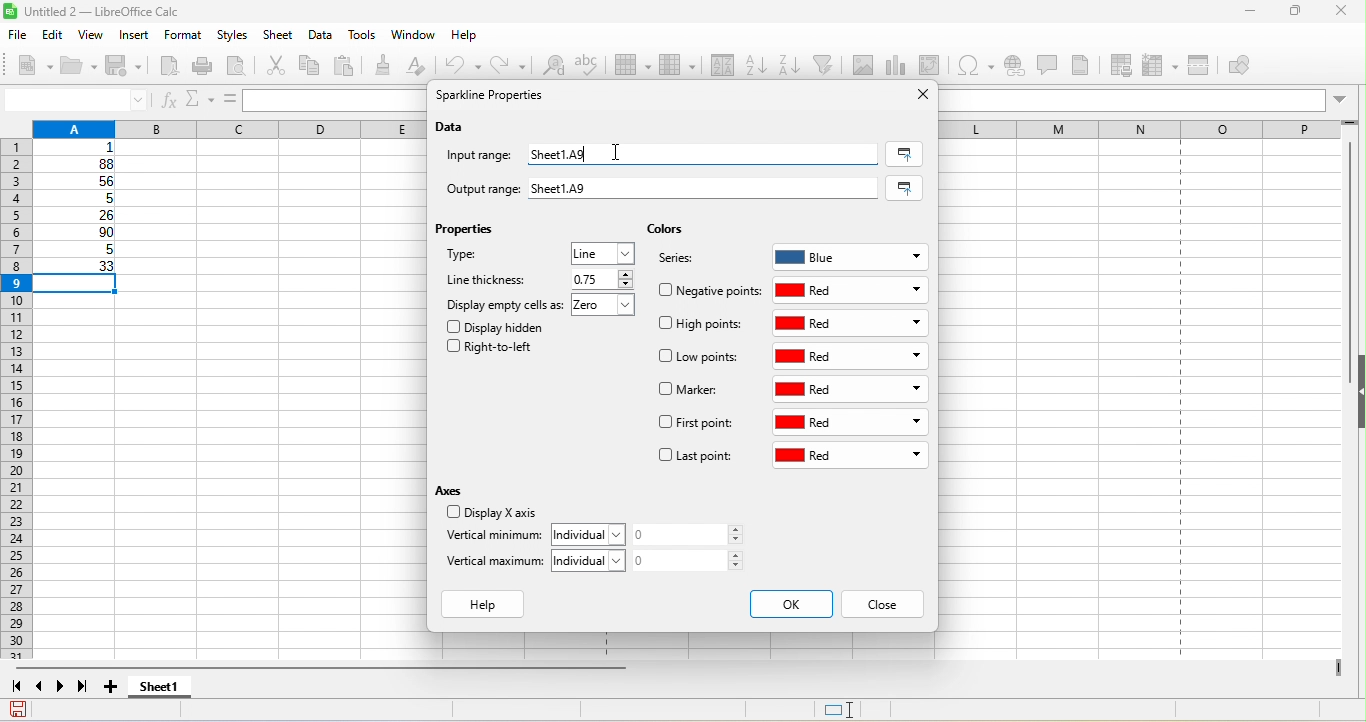 This screenshot has height=722, width=1366. What do you see at coordinates (593, 533) in the screenshot?
I see `individual` at bounding box center [593, 533].